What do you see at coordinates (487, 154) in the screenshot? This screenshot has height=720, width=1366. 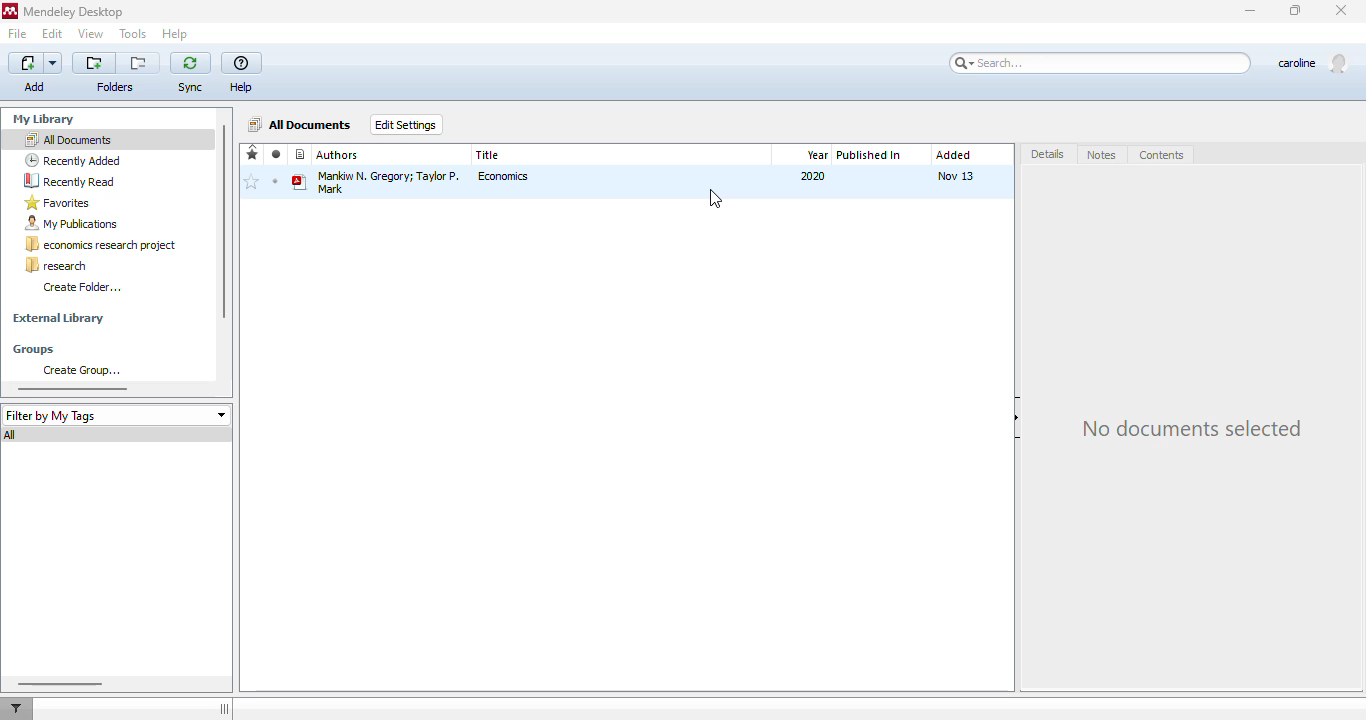 I see `title` at bounding box center [487, 154].